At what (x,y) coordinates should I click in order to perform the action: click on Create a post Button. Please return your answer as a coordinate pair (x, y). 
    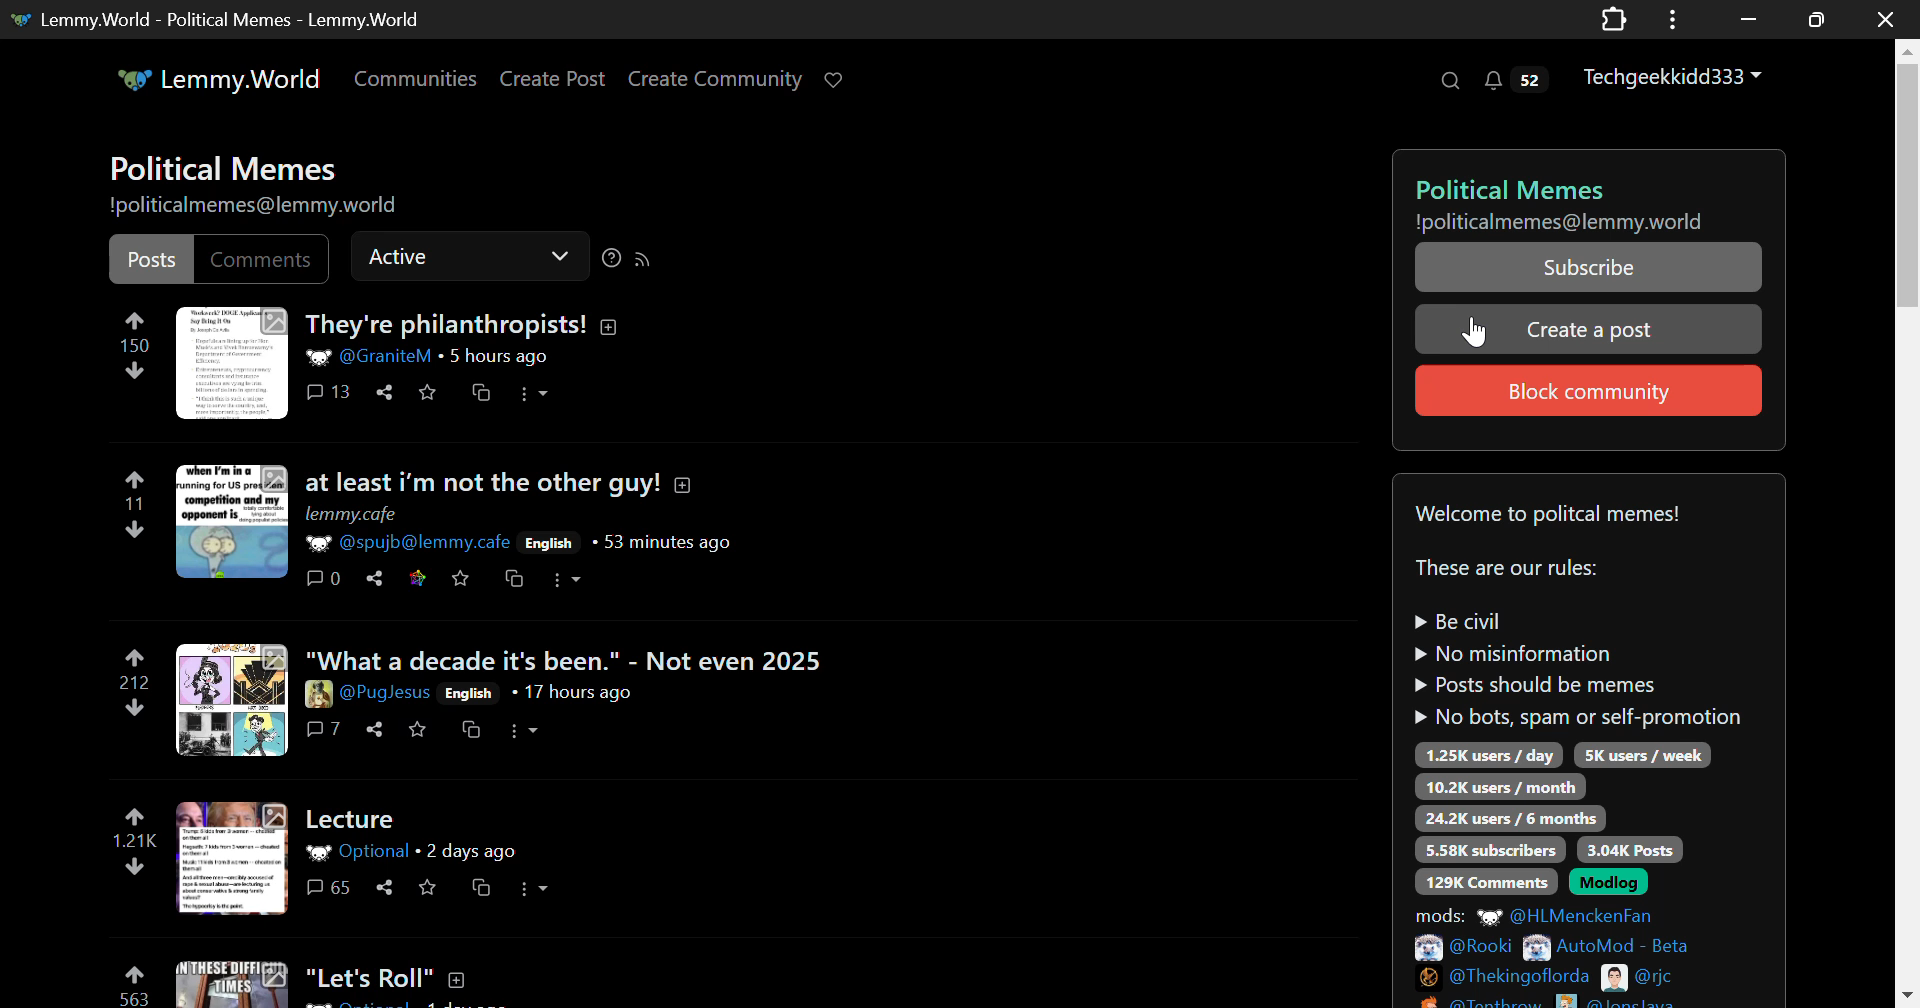
    Looking at the image, I should click on (1590, 328).